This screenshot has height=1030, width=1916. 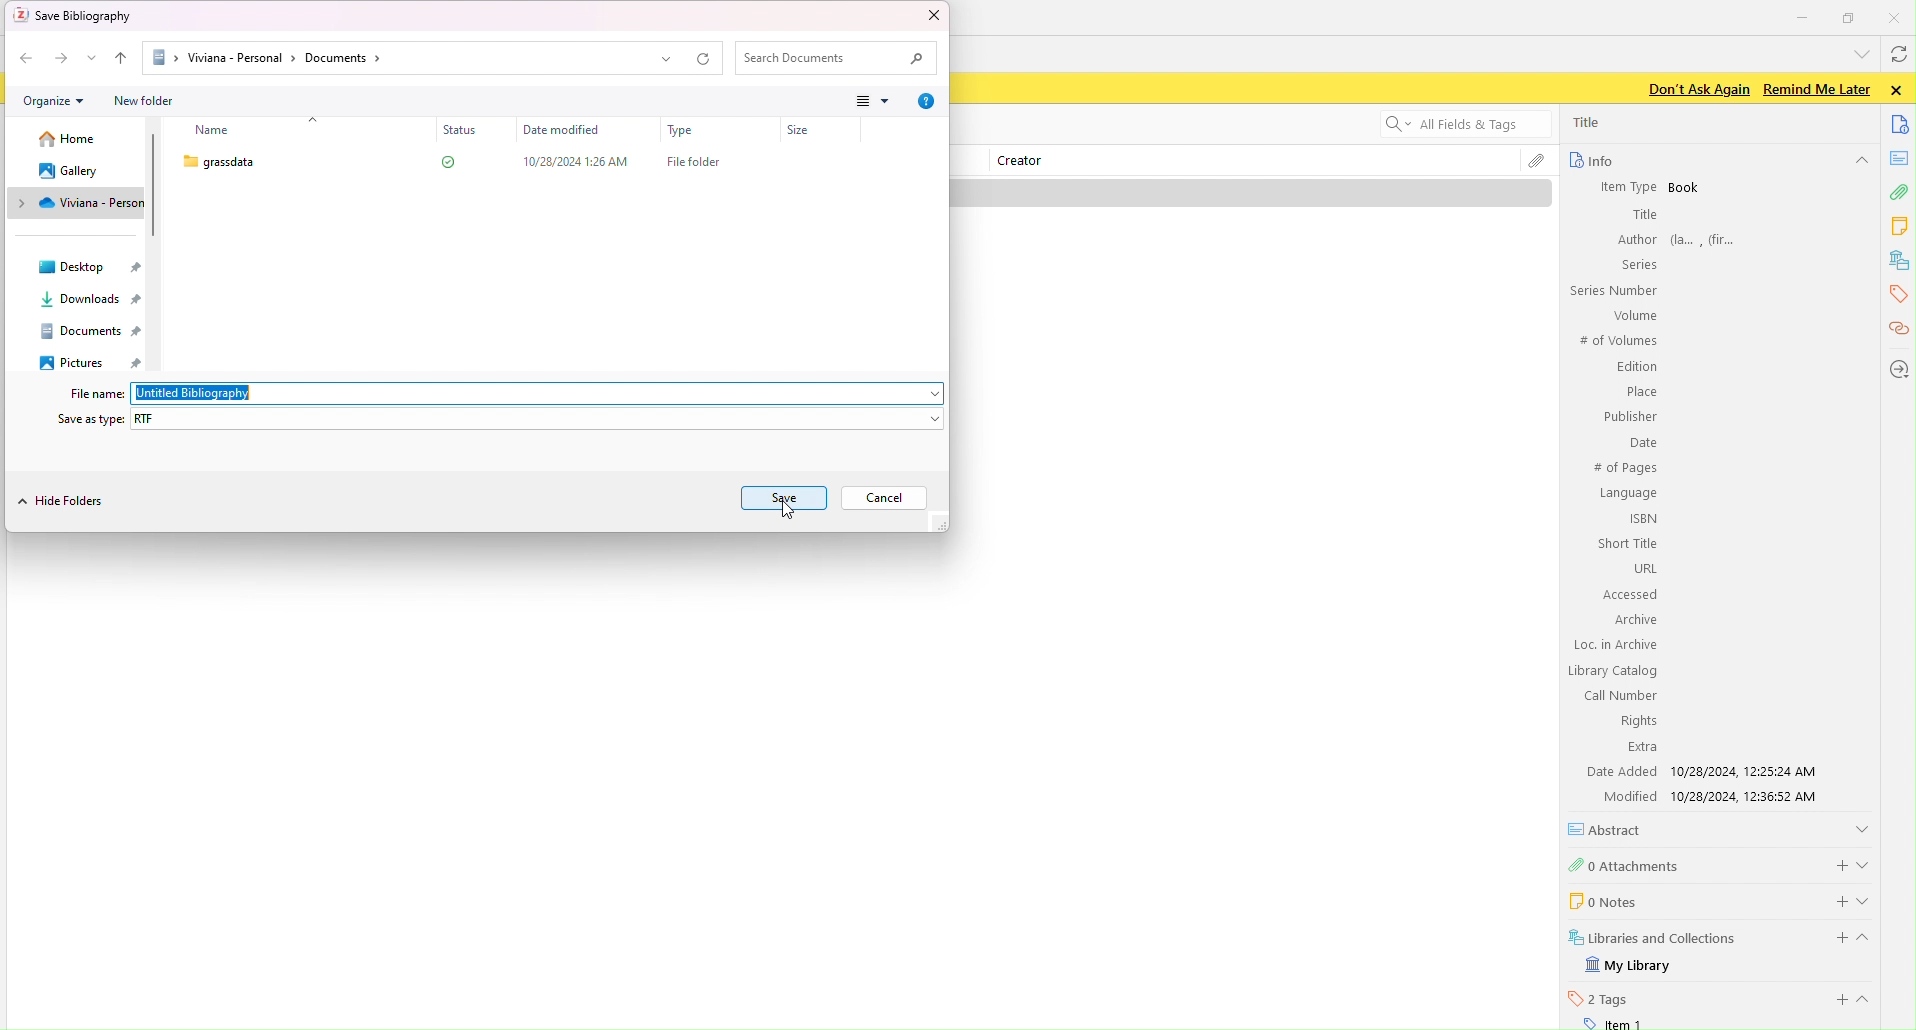 I want to click on File Name, so click(x=503, y=393).